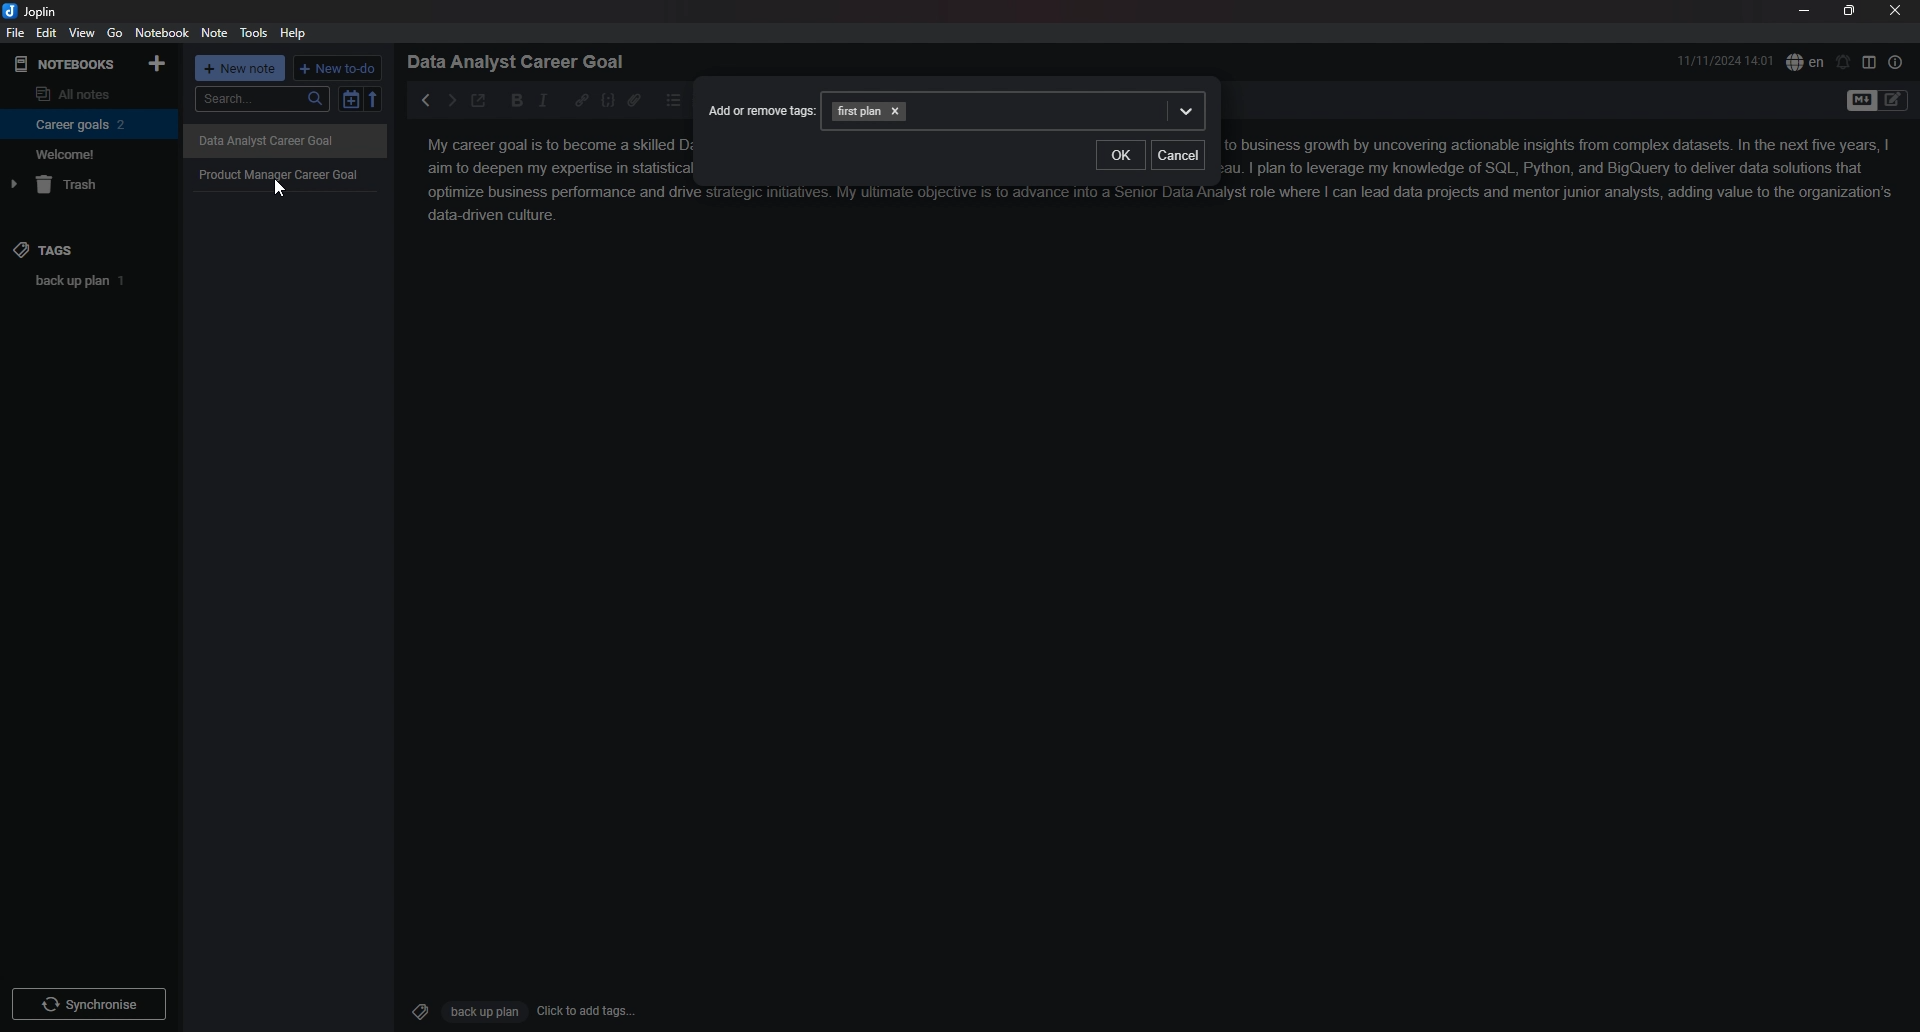  What do you see at coordinates (451, 101) in the screenshot?
I see `next` at bounding box center [451, 101].